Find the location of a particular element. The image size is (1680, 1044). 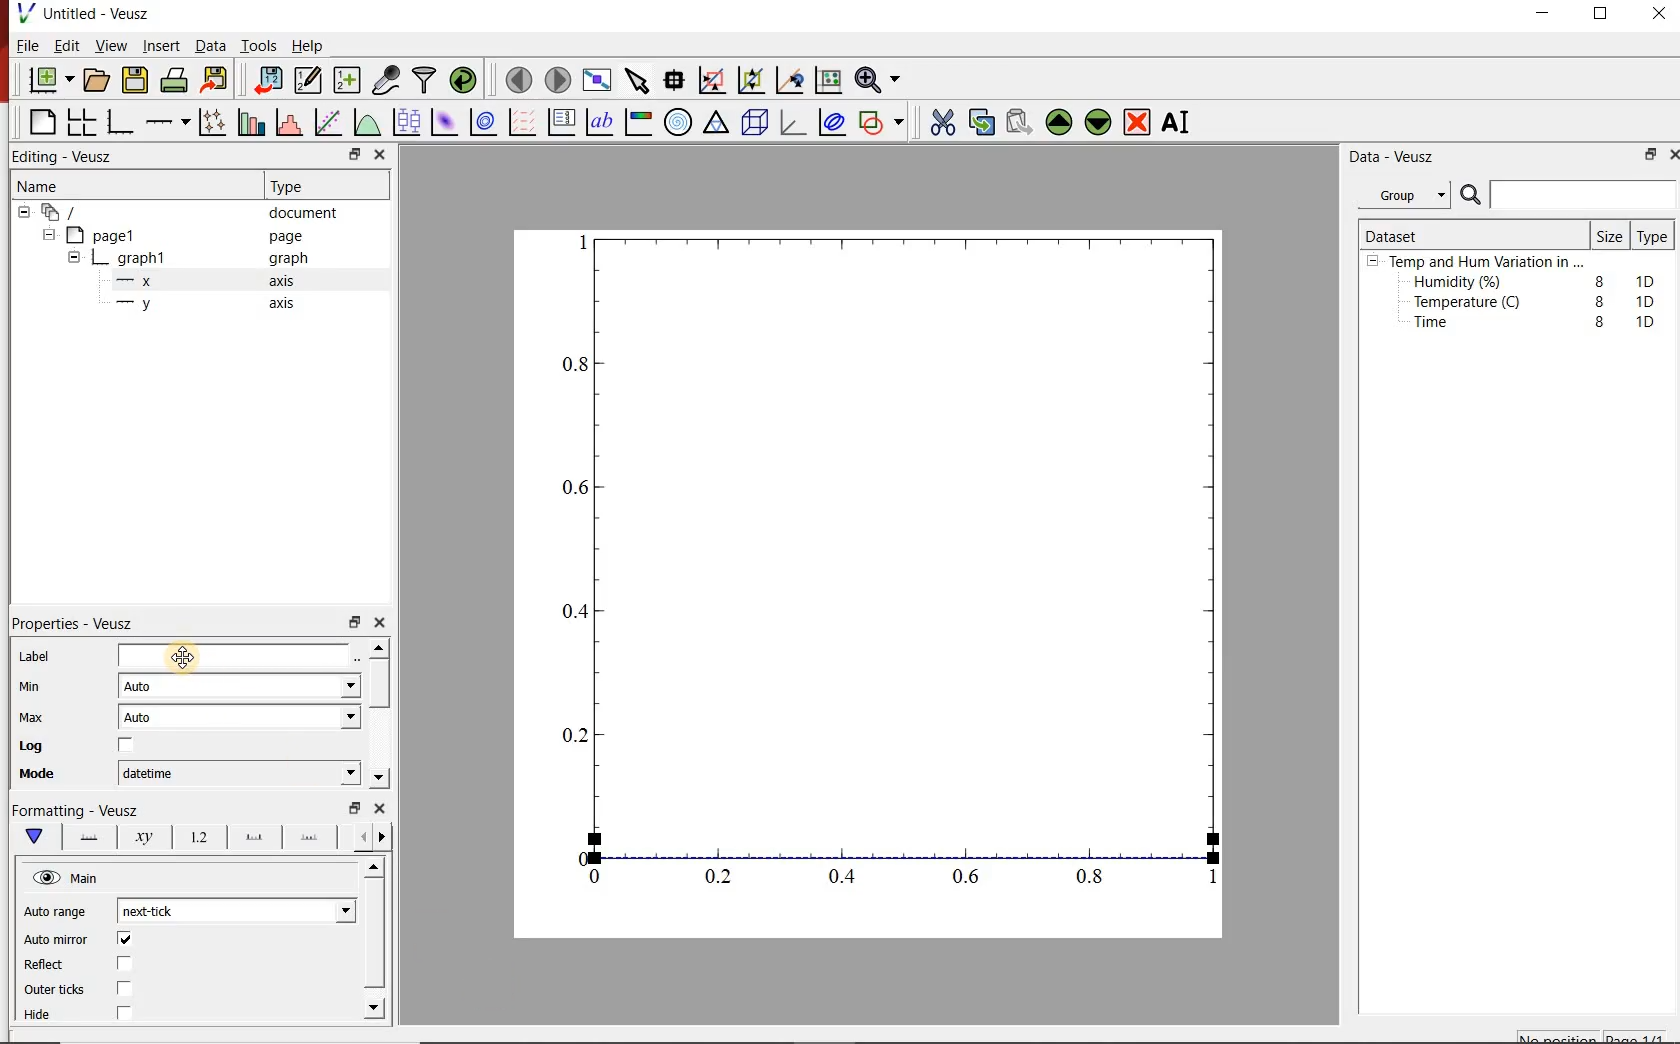

maximize is located at coordinates (1611, 14).